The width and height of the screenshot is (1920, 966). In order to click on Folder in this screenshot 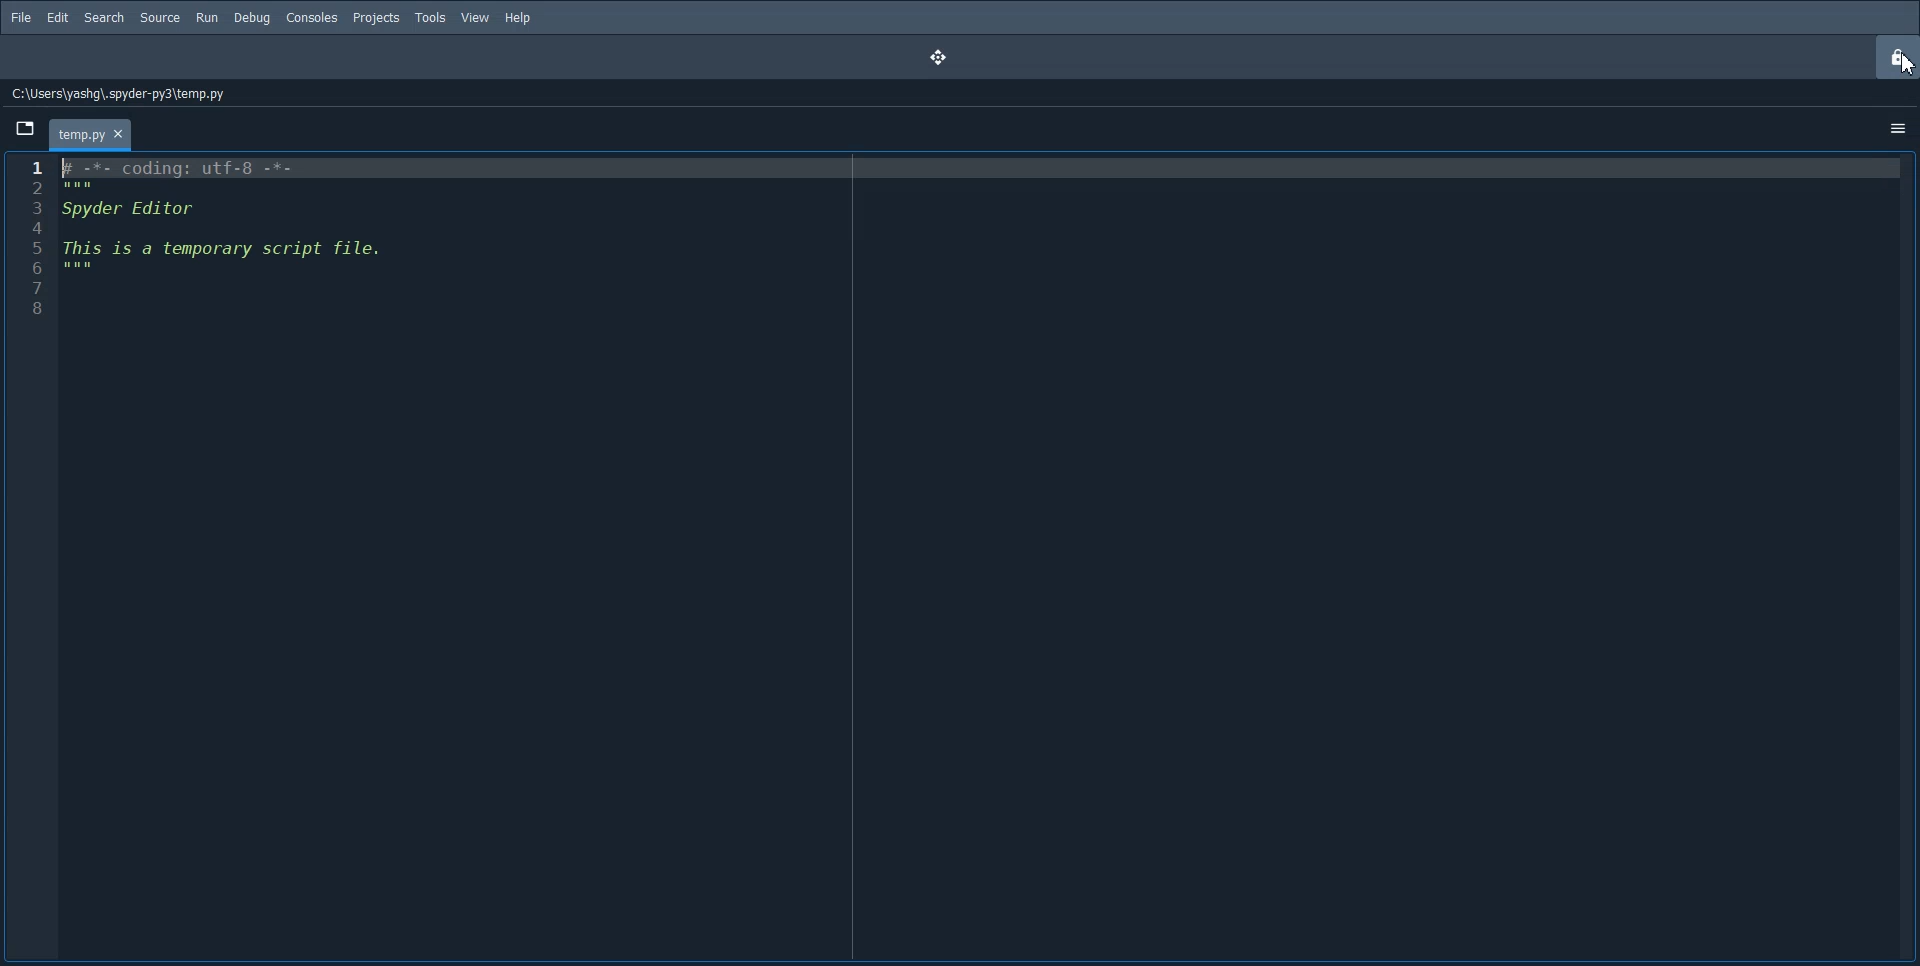, I will do `click(92, 135)`.